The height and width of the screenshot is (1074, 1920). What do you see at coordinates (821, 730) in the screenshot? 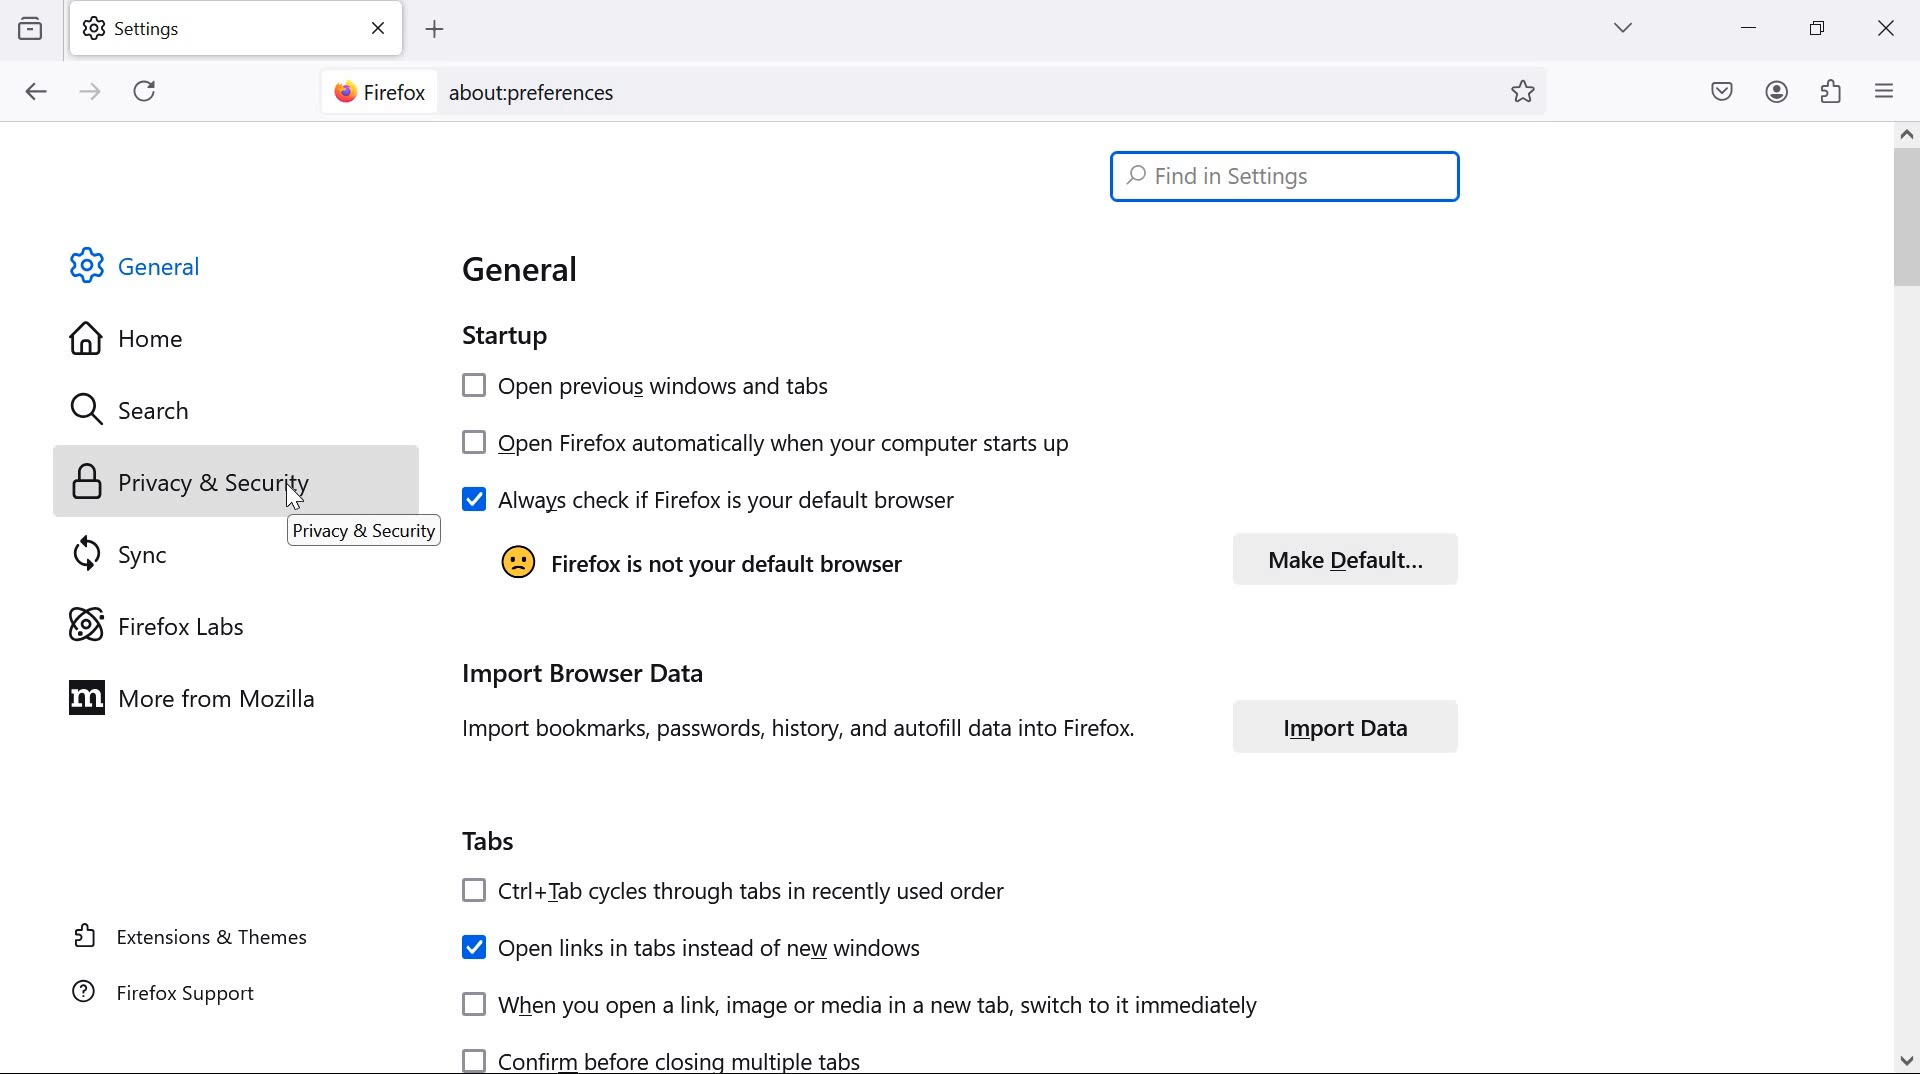
I see `Import bookmarks, passwords, history, and autofill data into Firefox.` at bounding box center [821, 730].